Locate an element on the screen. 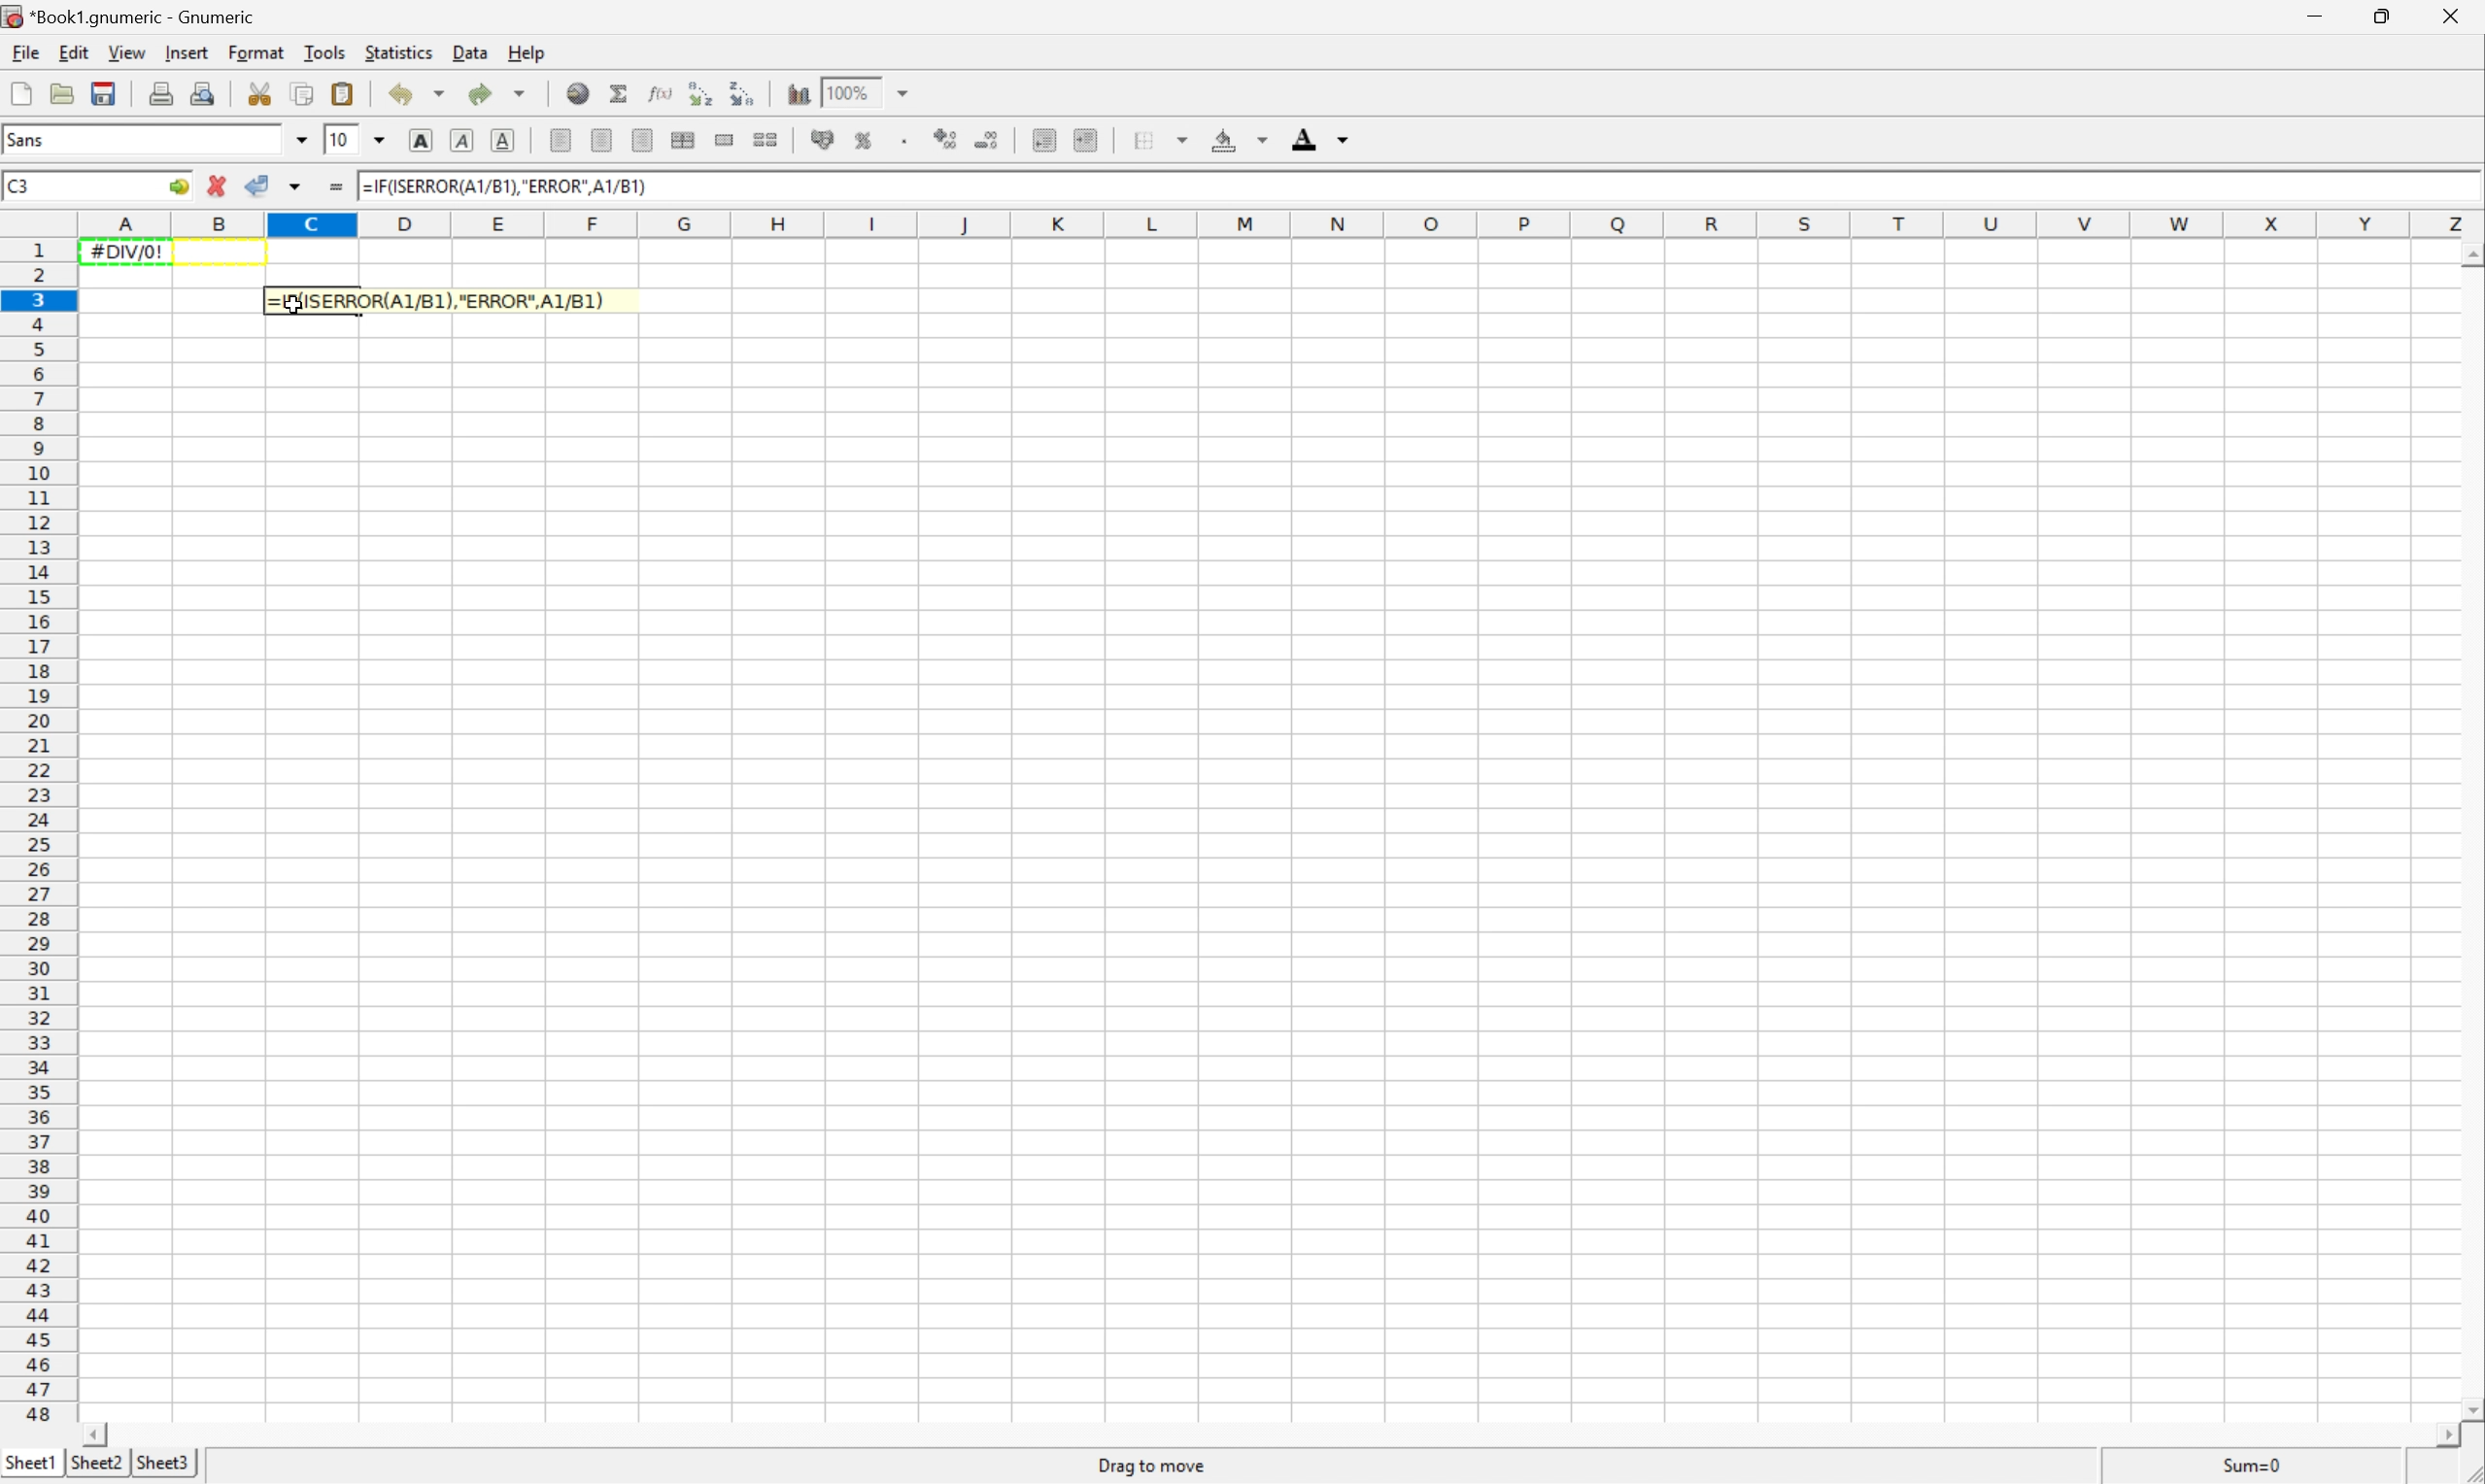 This screenshot has height=1484, width=2485. #DIV/0! is located at coordinates (129, 251).